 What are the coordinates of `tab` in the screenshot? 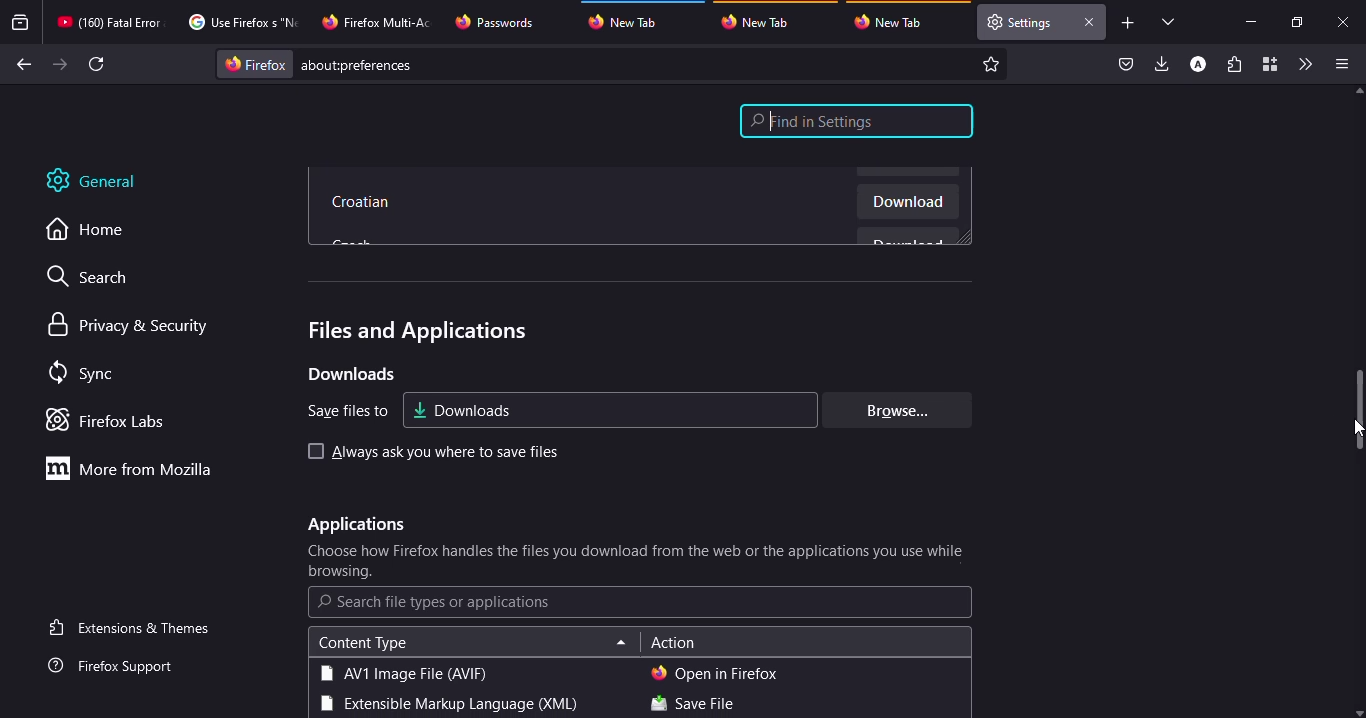 It's located at (497, 22).